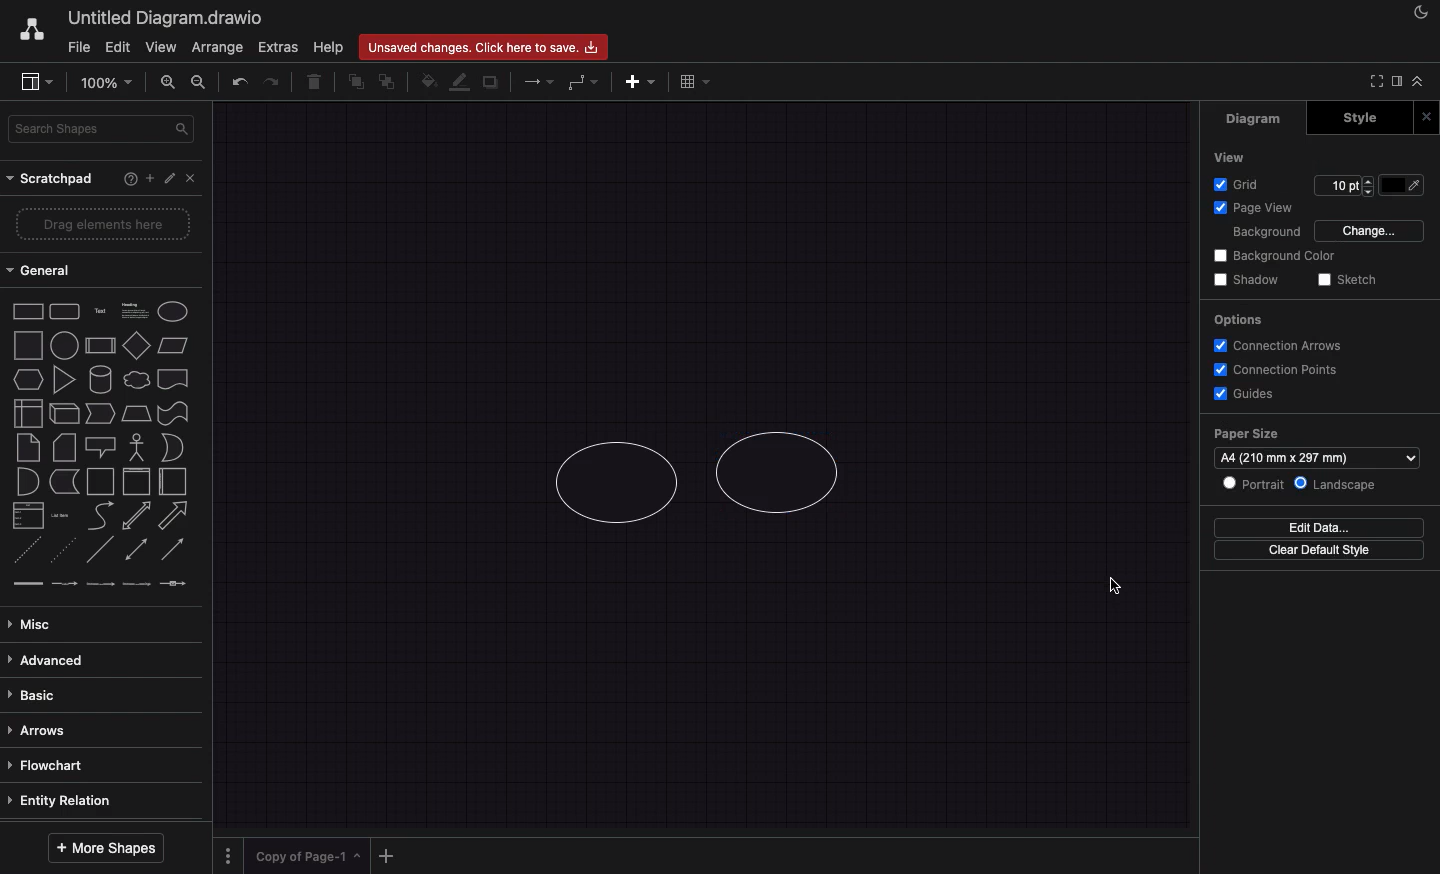  Describe the element at coordinates (105, 224) in the screenshot. I see `drag elements here` at that location.